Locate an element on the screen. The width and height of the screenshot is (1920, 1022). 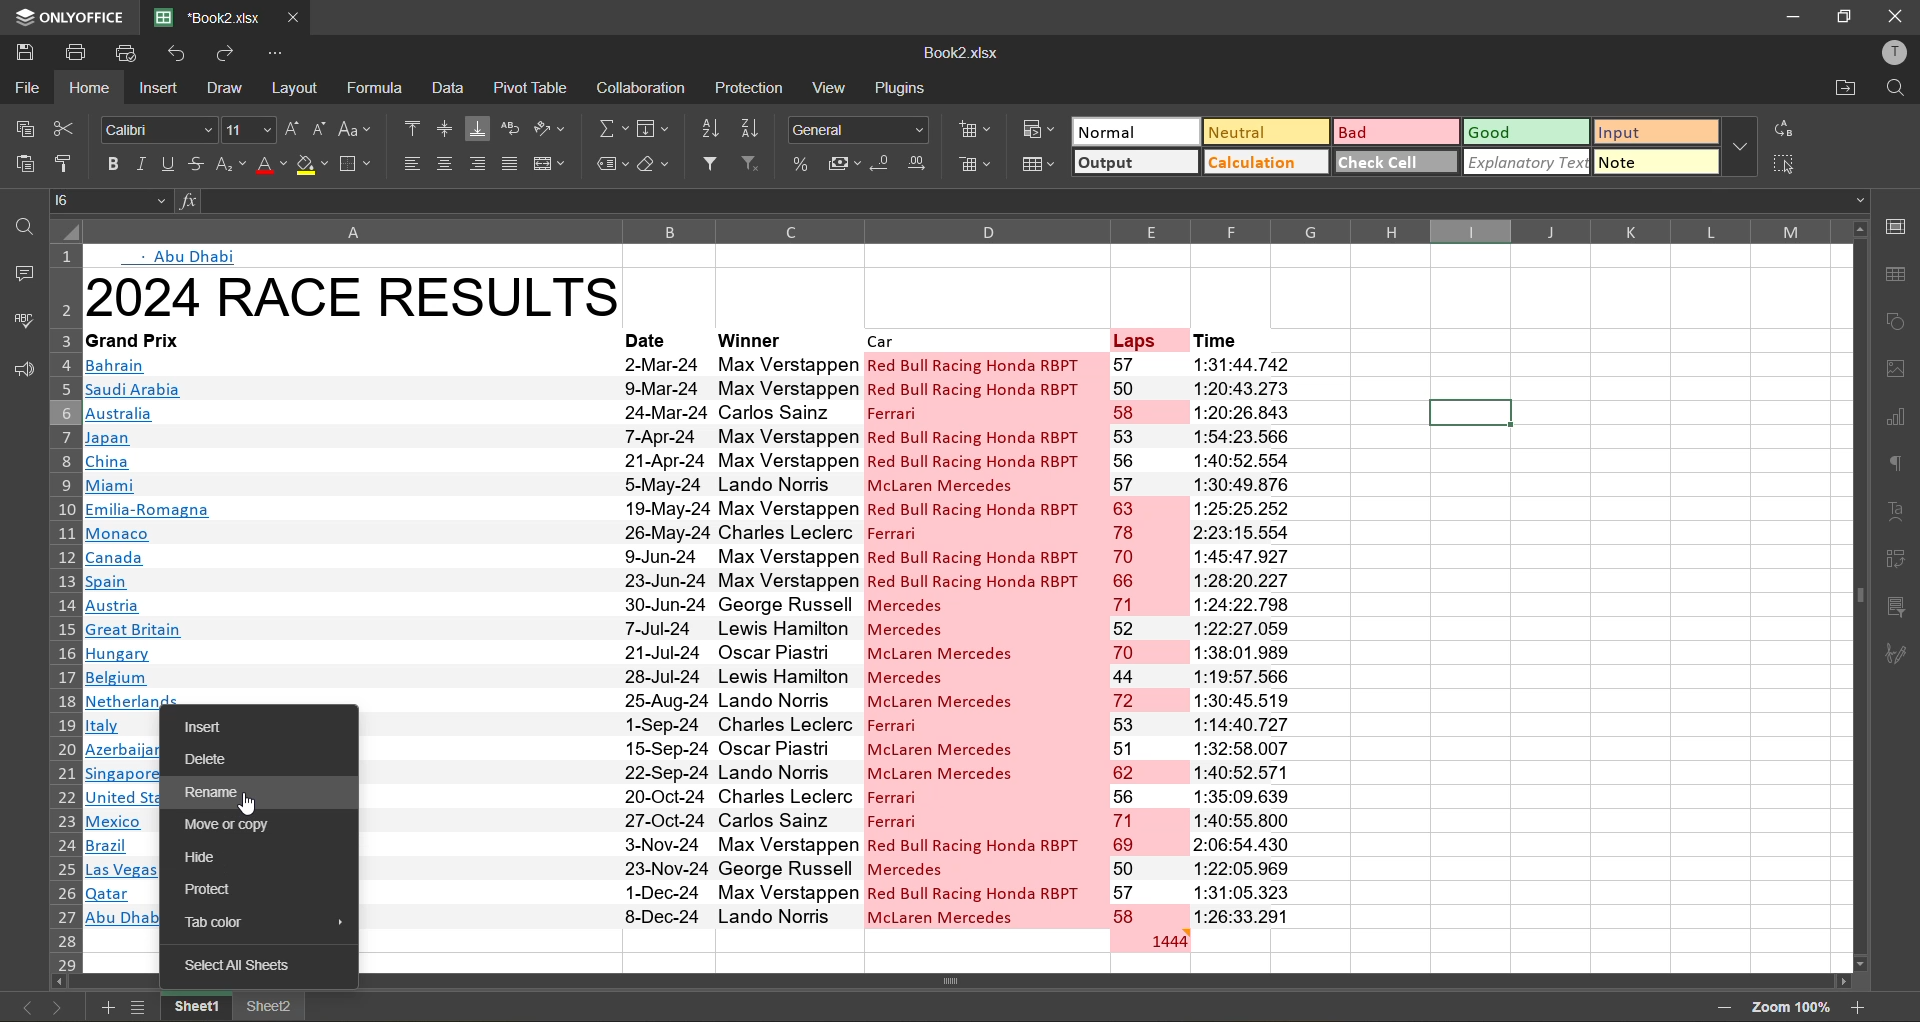
feedback is located at coordinates (20, 375).